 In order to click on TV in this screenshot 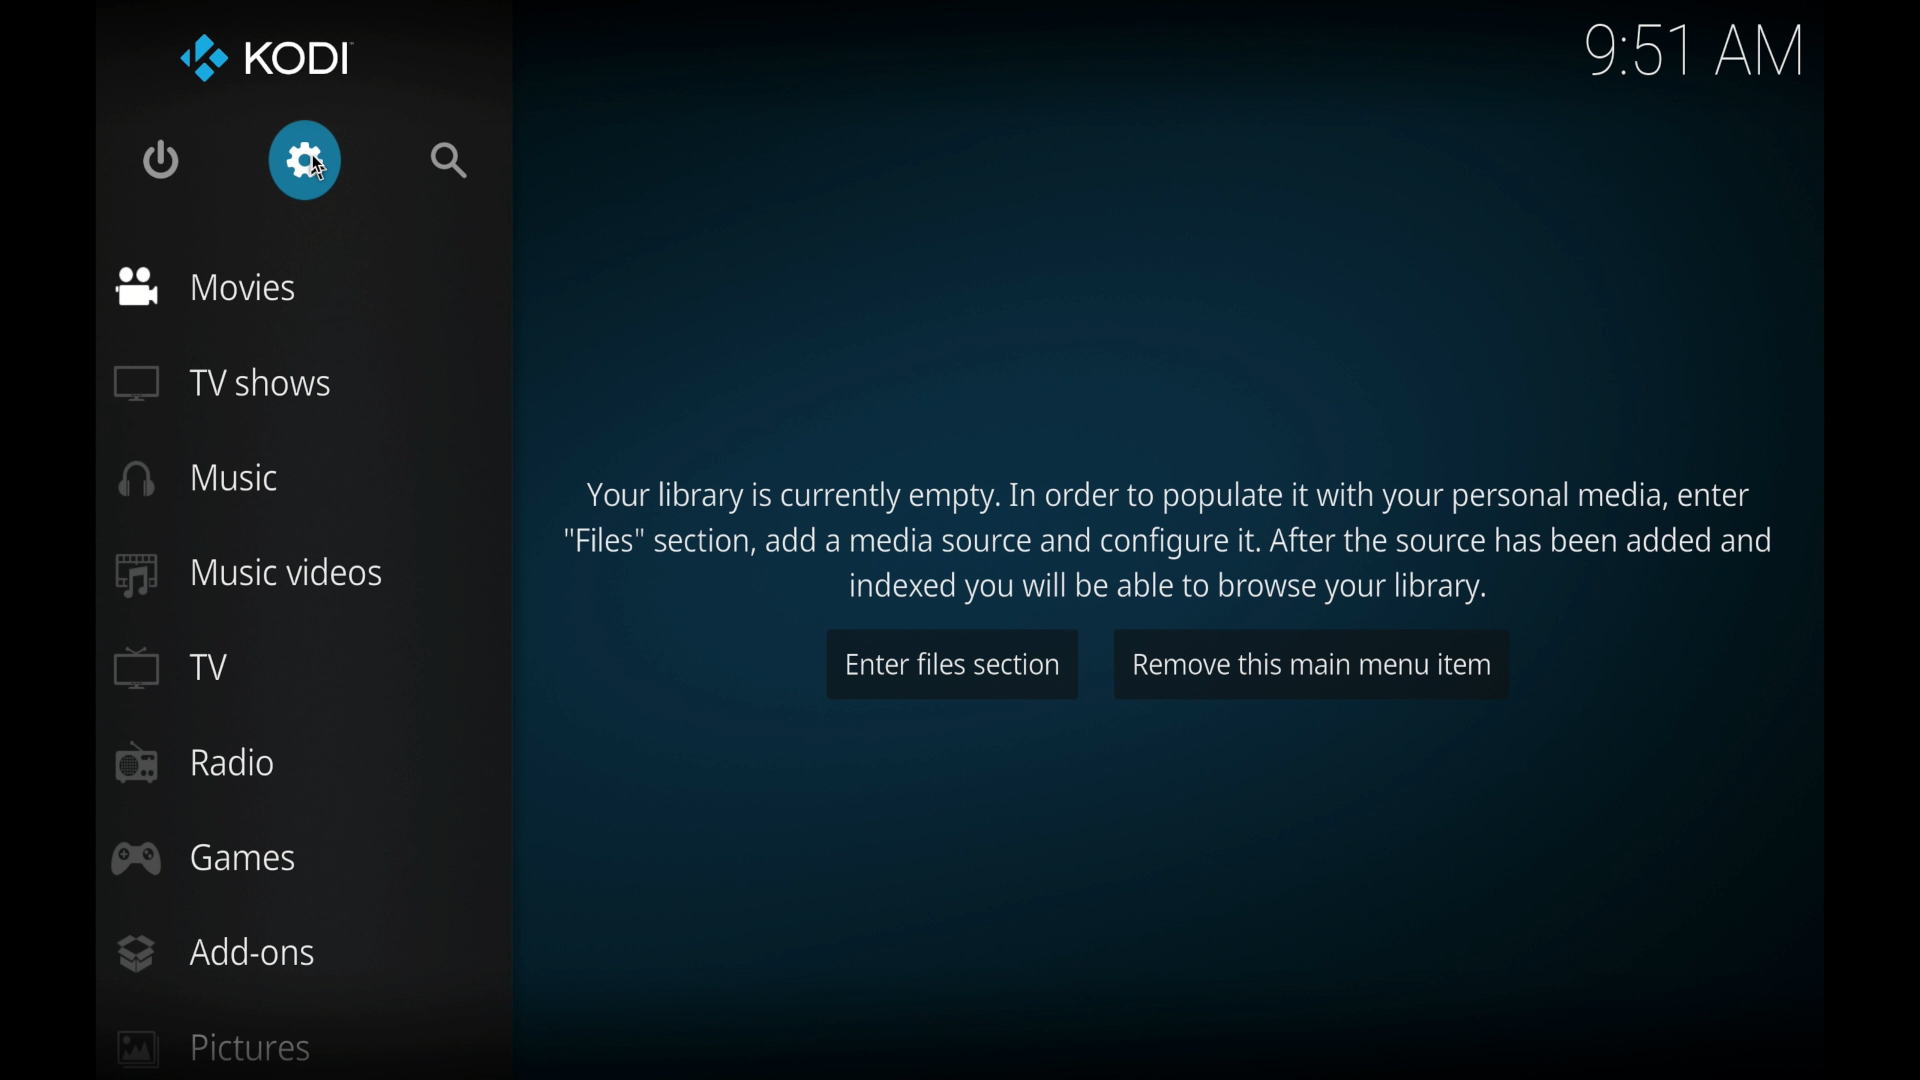, I will do `click(170, 667)`.